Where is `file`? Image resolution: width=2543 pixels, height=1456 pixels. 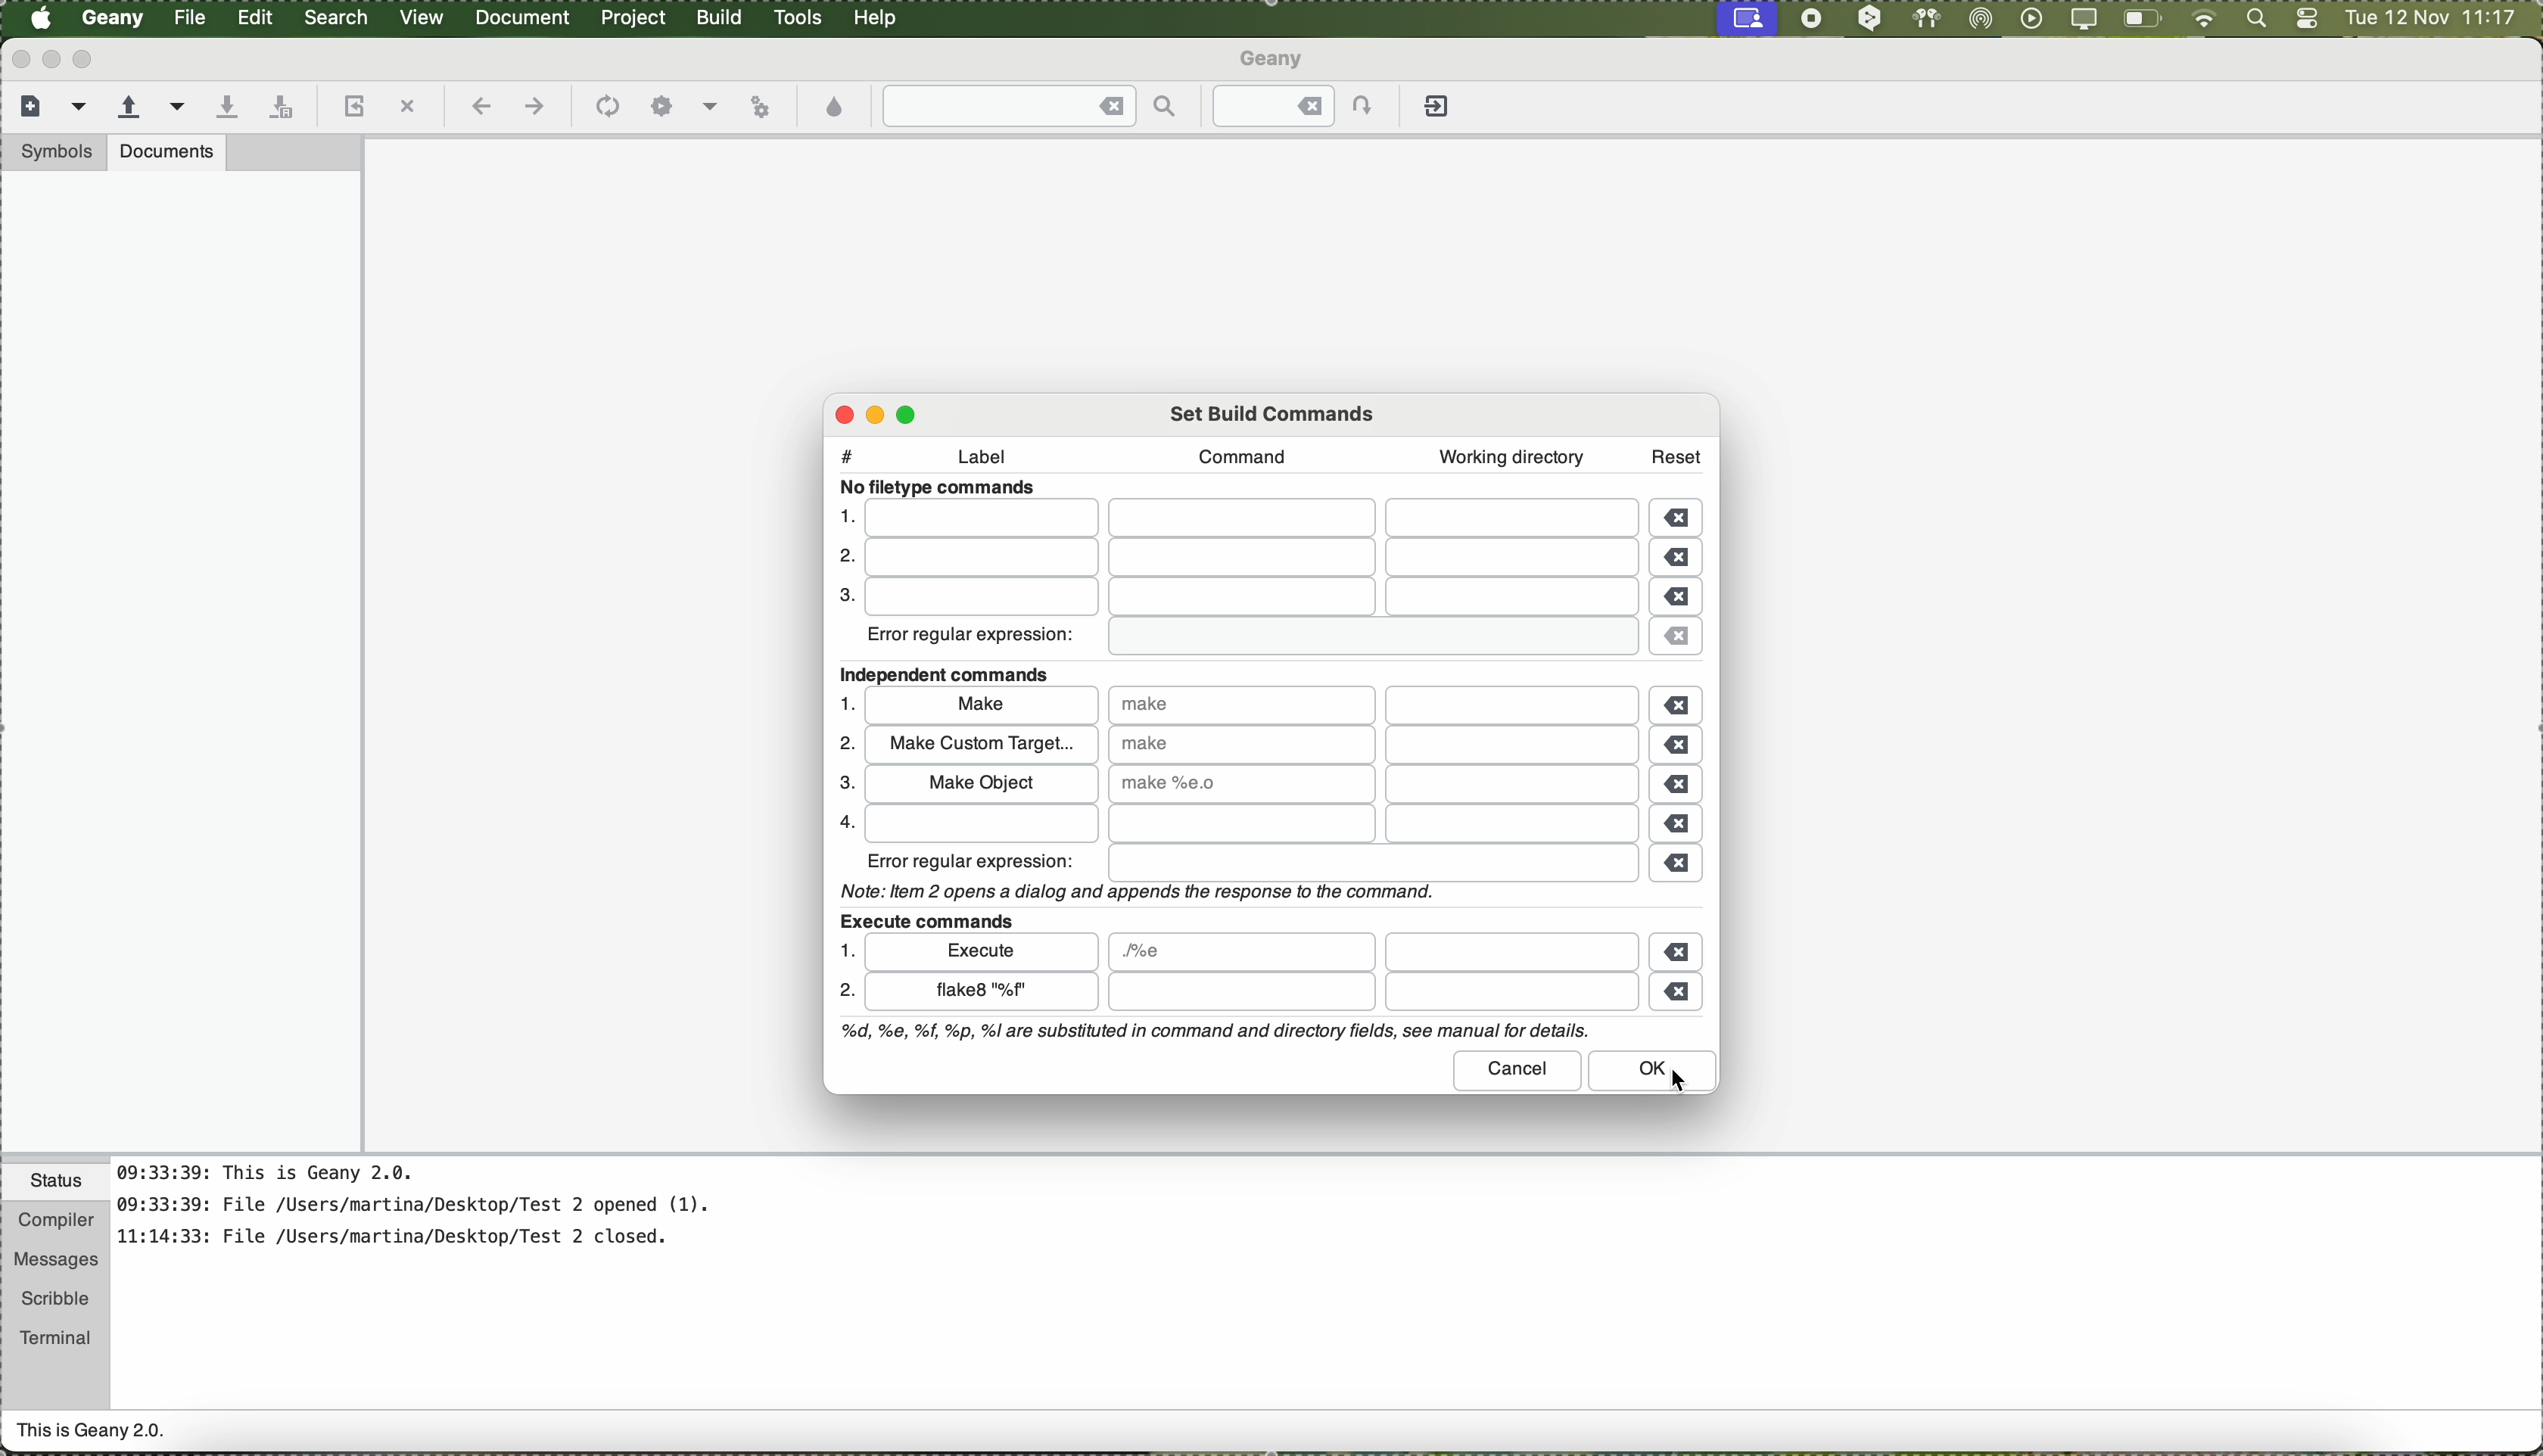
file is located at coordinates (192, 18).